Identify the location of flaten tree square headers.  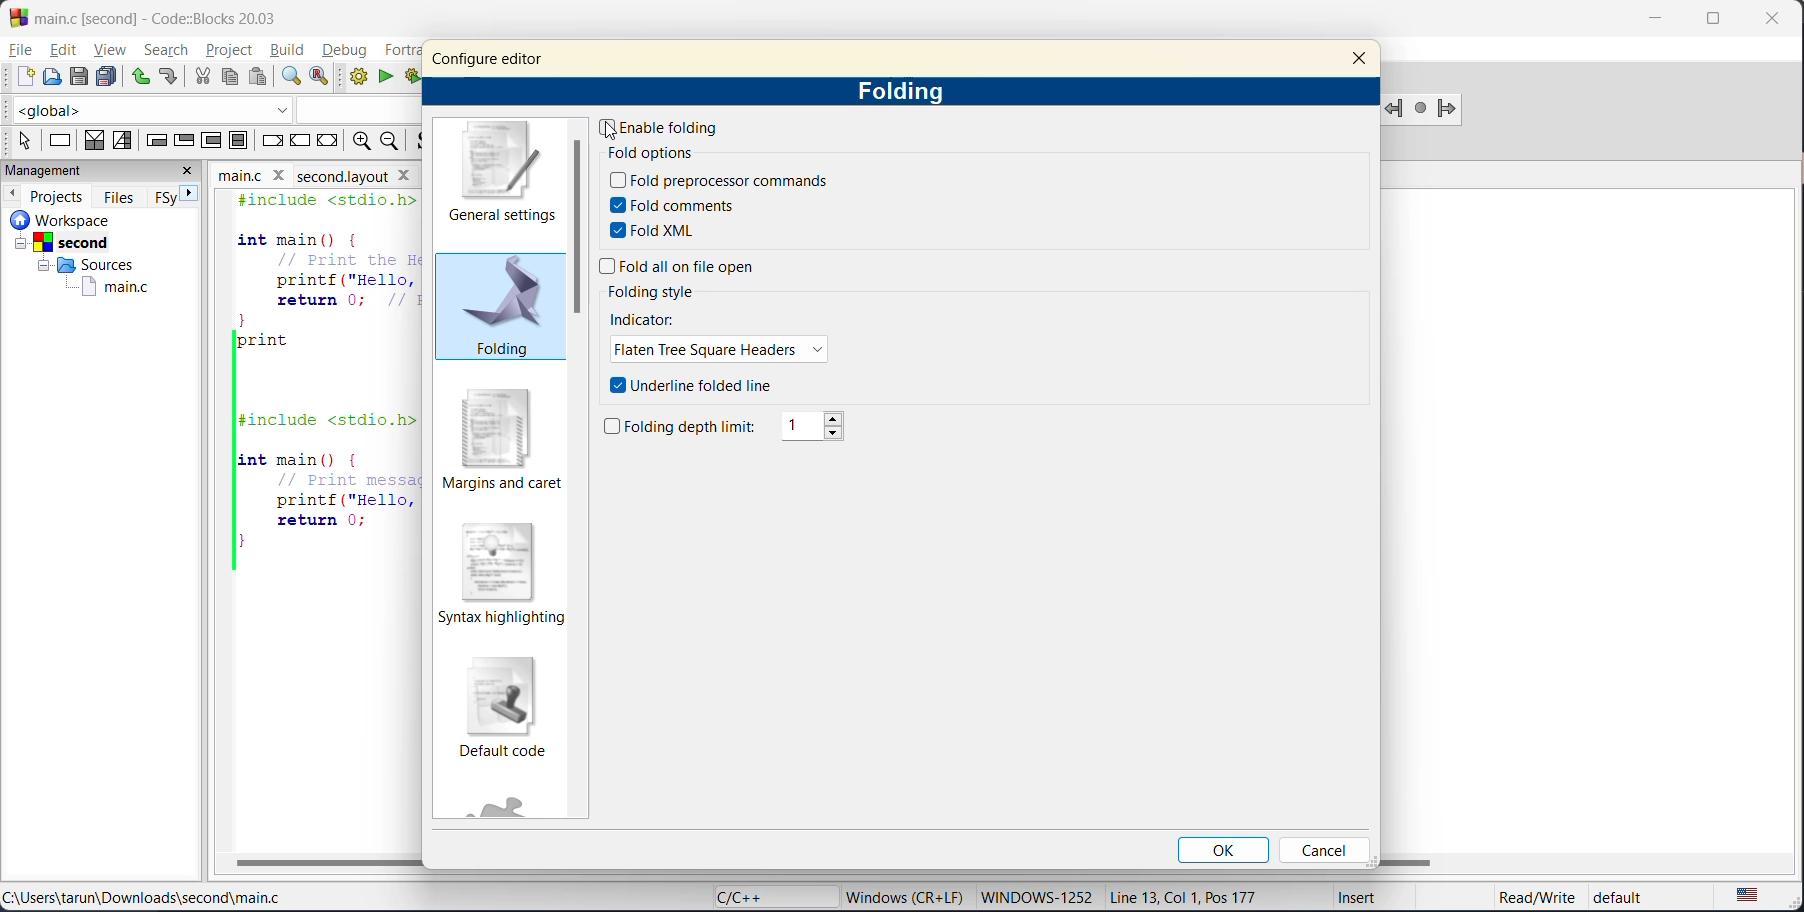
(721, 351).